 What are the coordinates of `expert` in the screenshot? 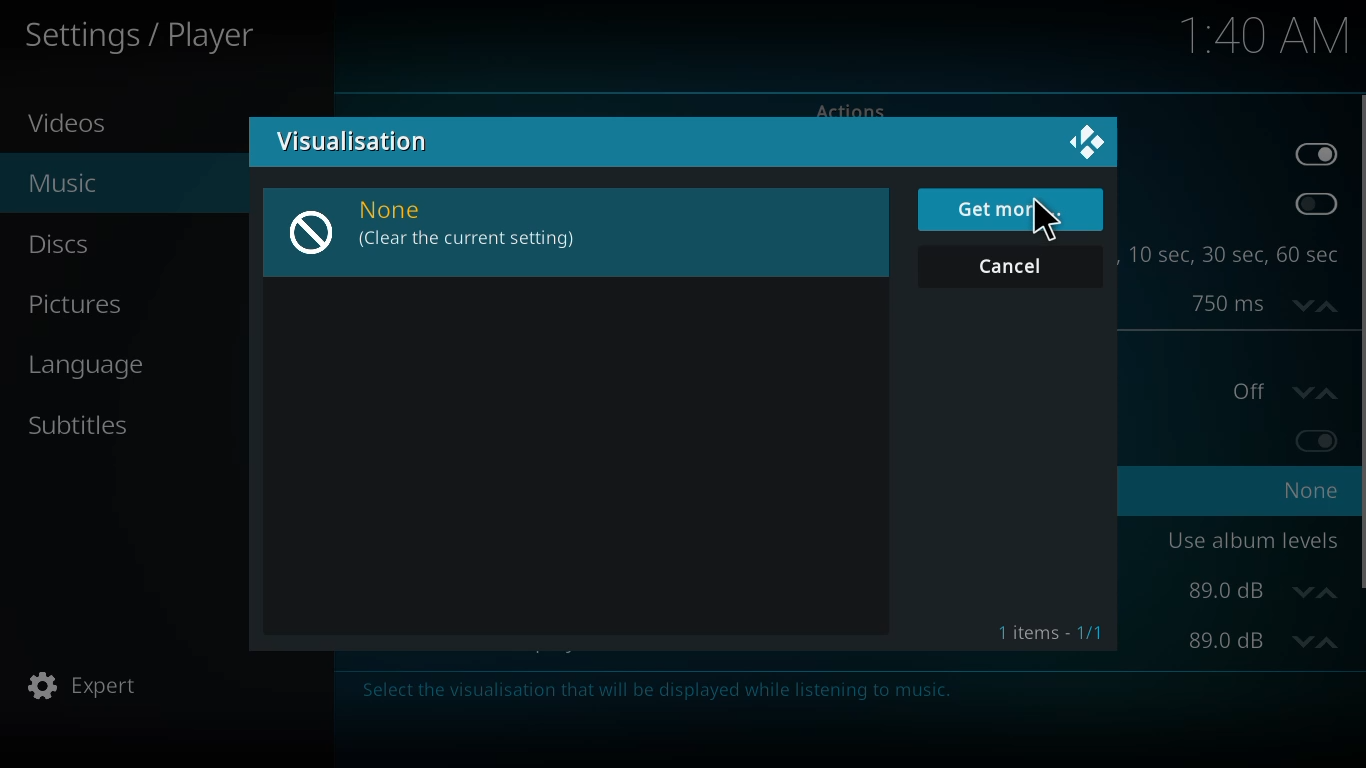 It's located at (82, 686).